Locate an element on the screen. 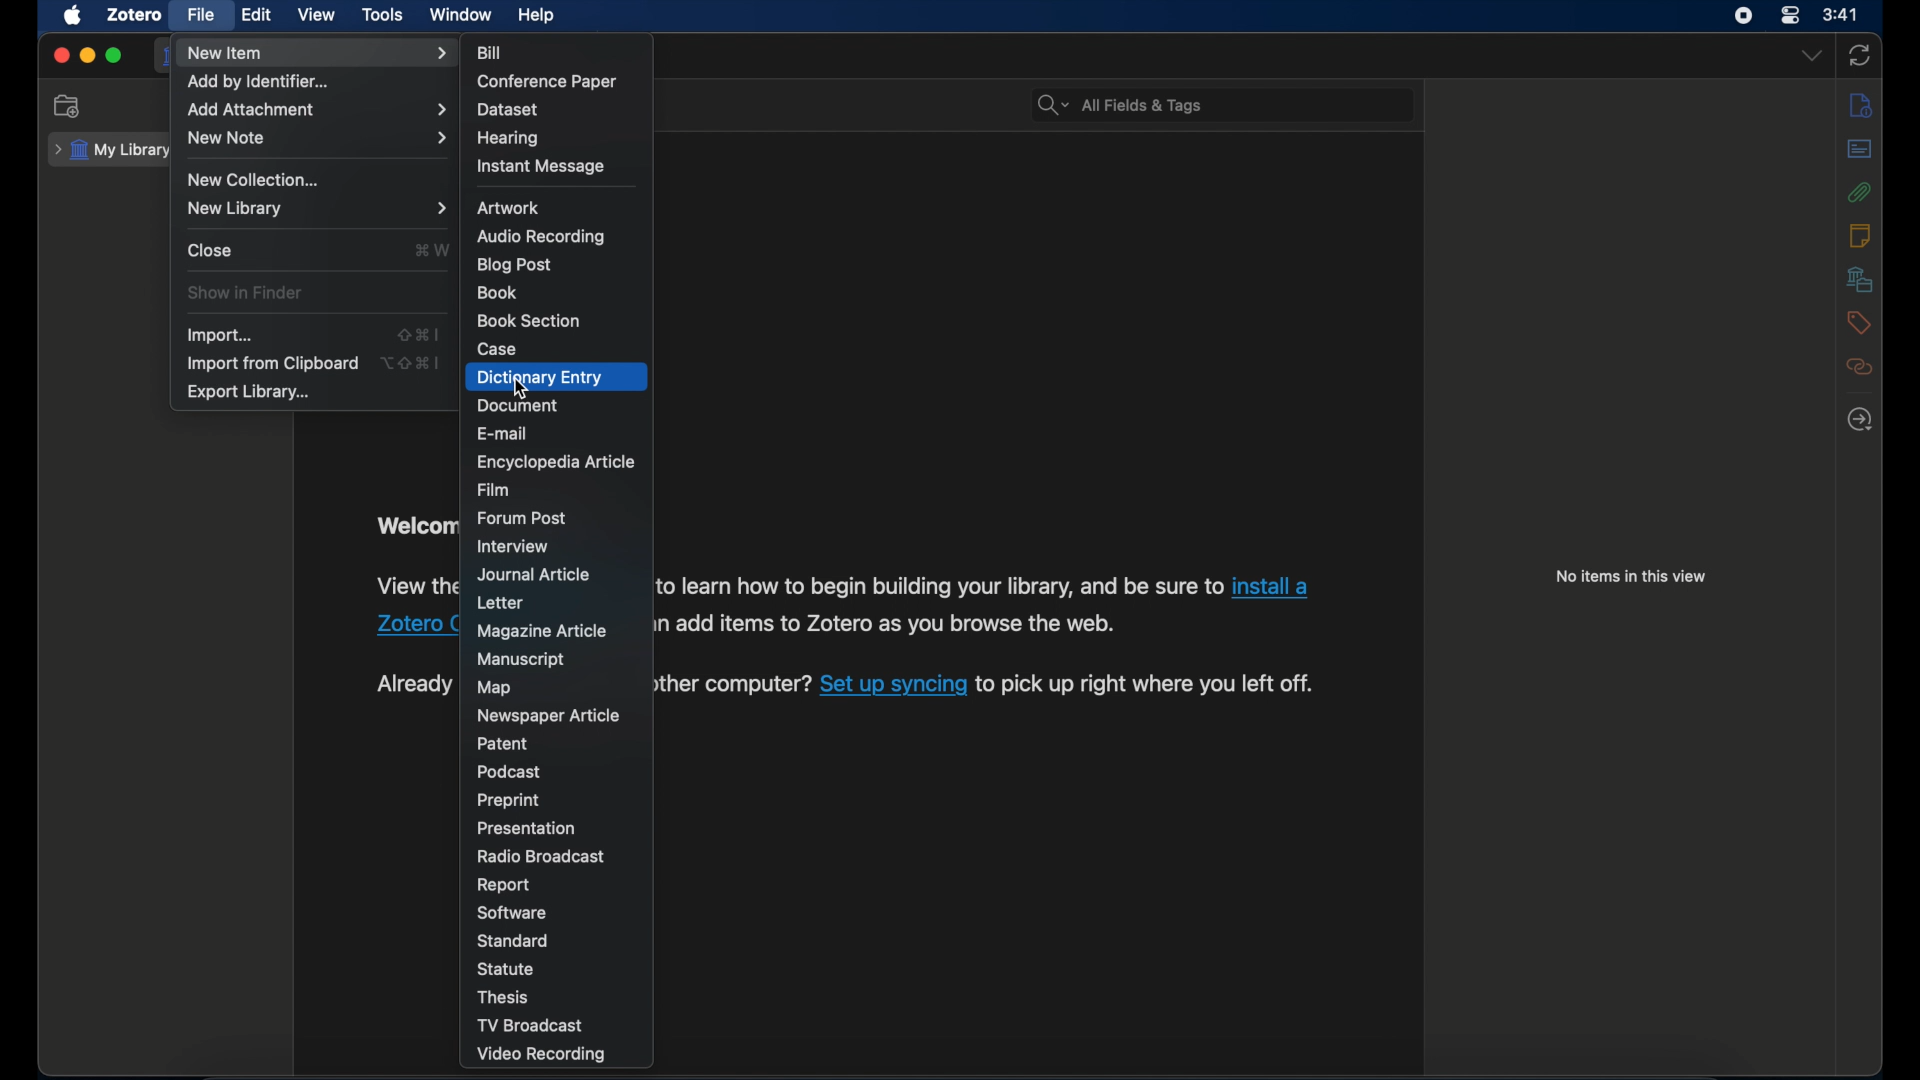  blog post is located at coordinates (516, 266).